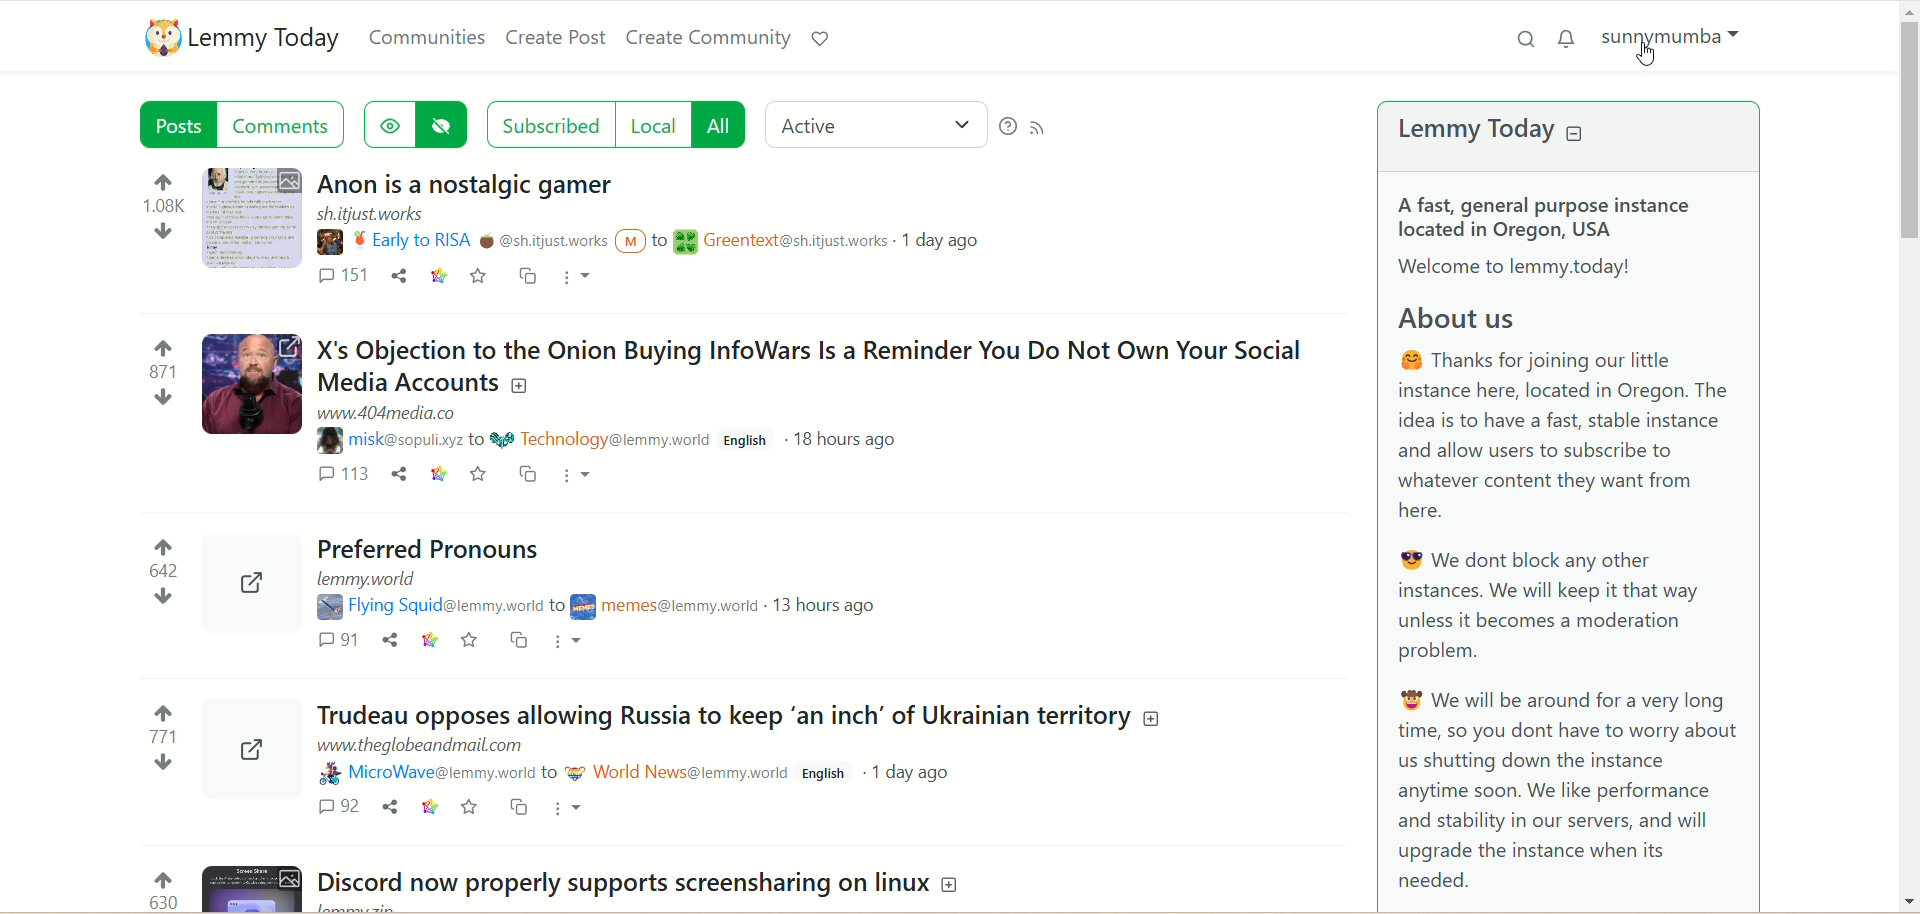 The height and width of the screenshot is (914, 1920). Describe the element at coordinates (339, 640) in the screenshot. I see `Comments` at that location.